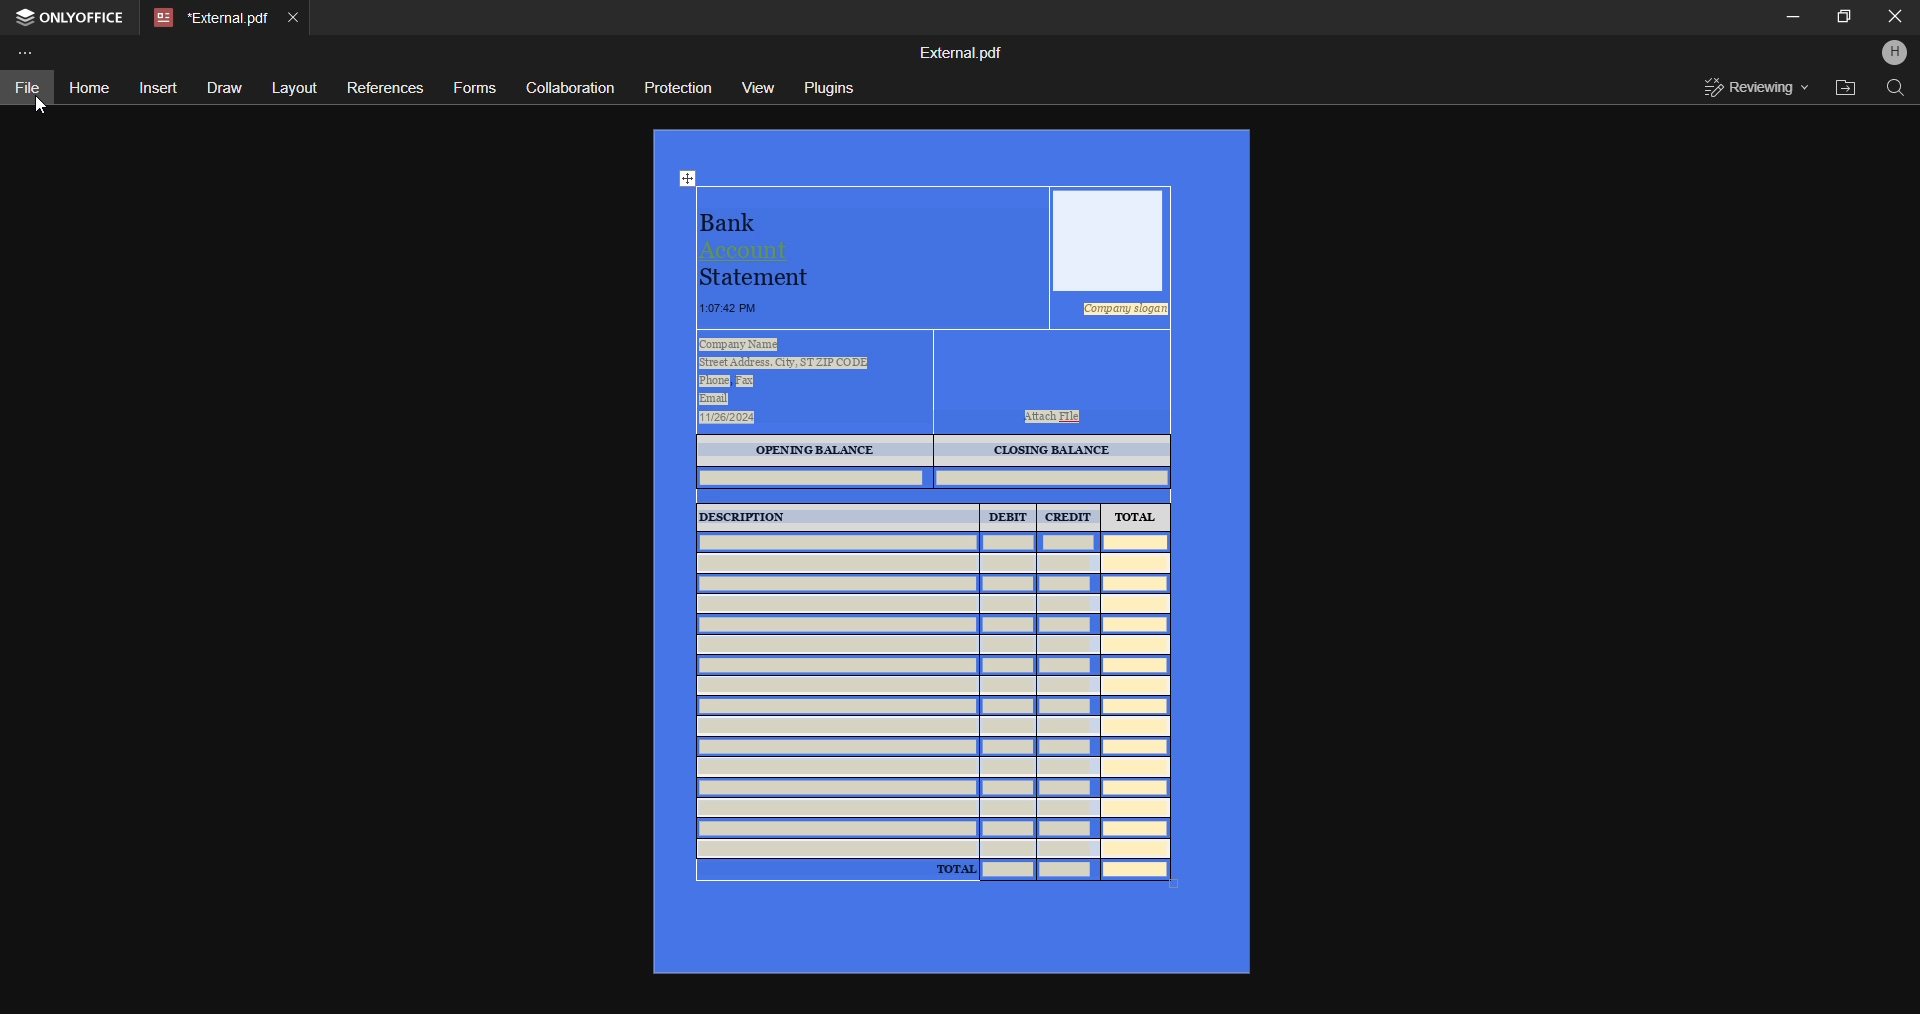  I want to click on Close, so click(1895, 17).